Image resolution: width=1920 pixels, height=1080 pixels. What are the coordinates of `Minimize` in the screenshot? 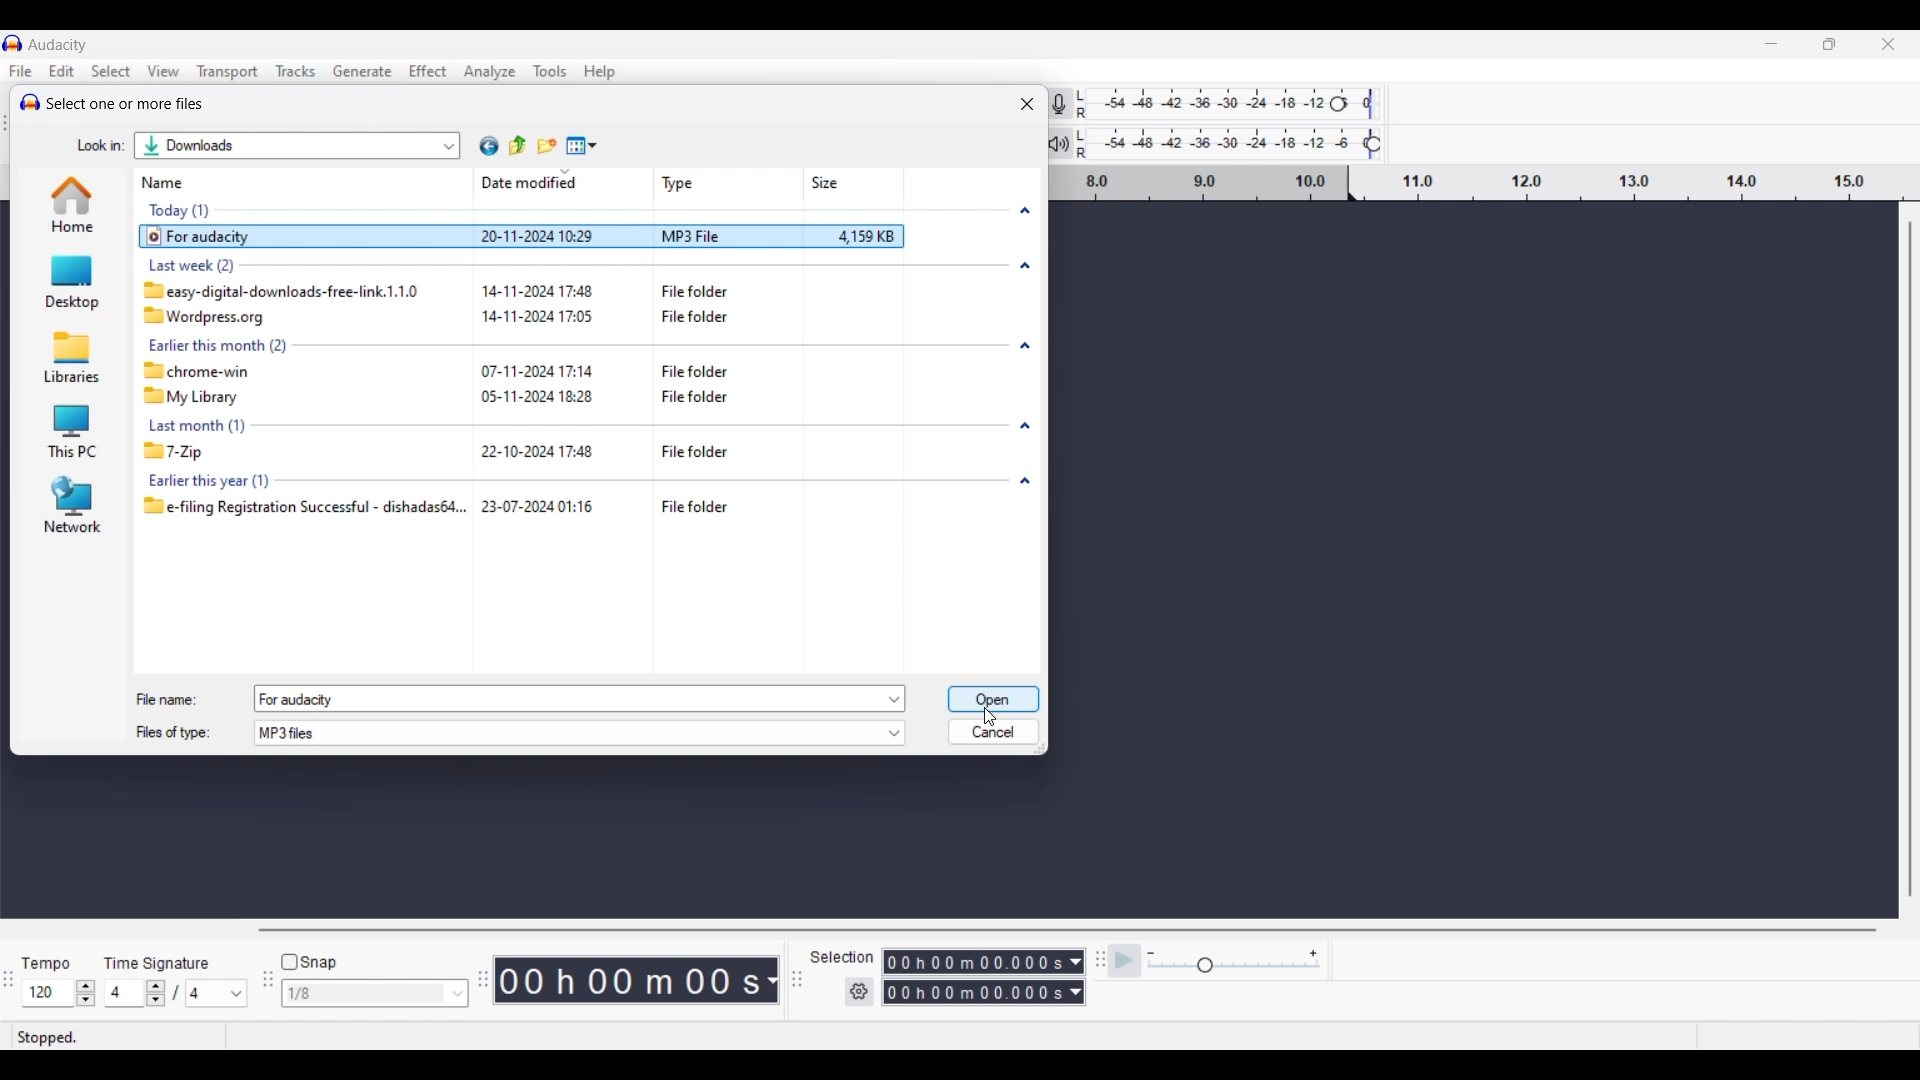 It's located at (1771, 44).